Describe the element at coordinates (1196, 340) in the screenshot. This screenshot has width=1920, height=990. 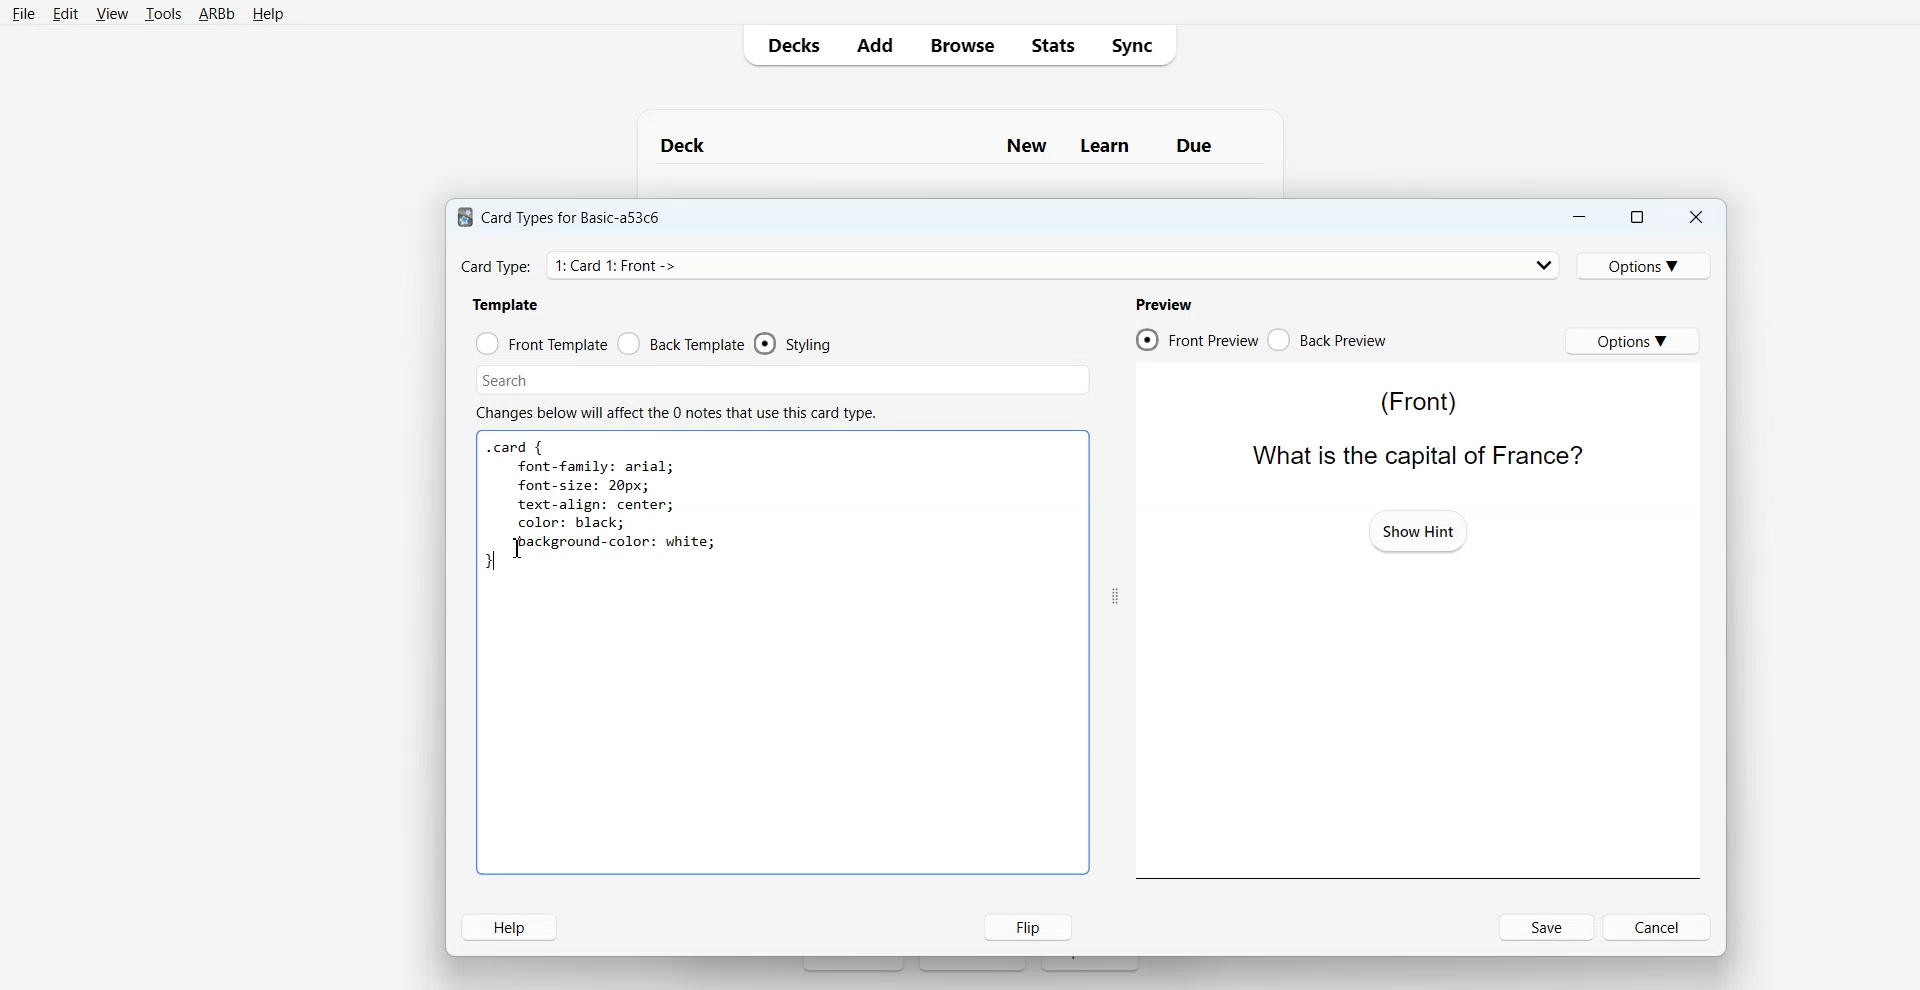
I see `Front Preview` at that location.